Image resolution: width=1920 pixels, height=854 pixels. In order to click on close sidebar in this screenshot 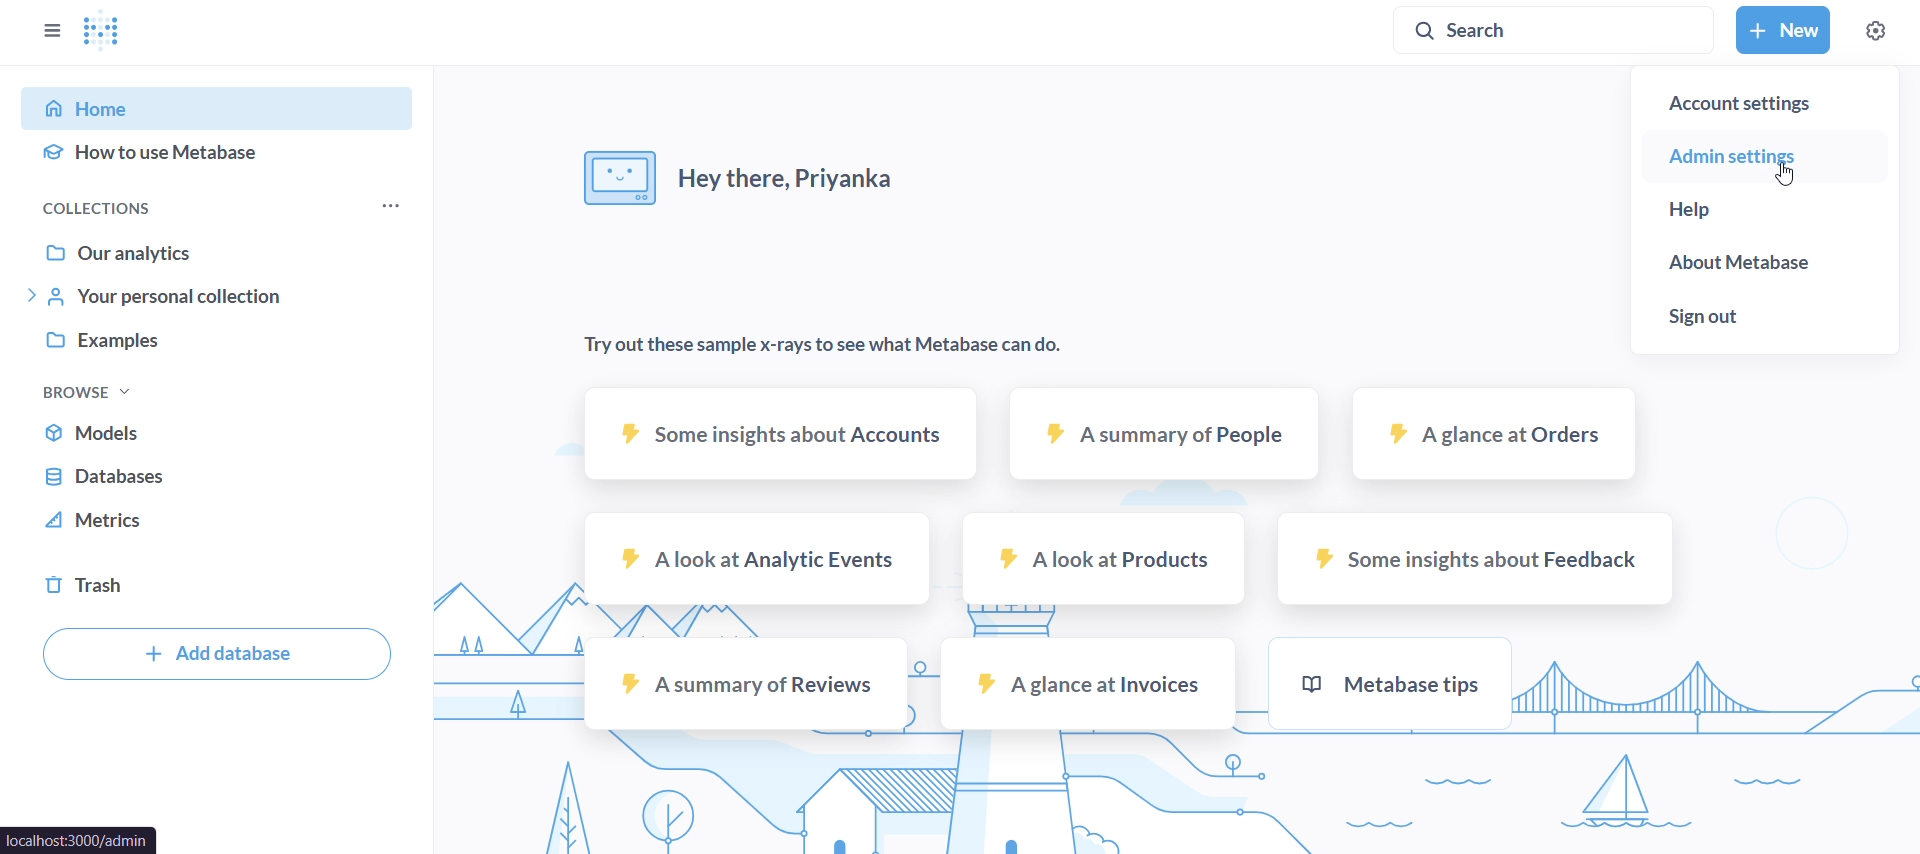, I will do `click(56, 35)`.